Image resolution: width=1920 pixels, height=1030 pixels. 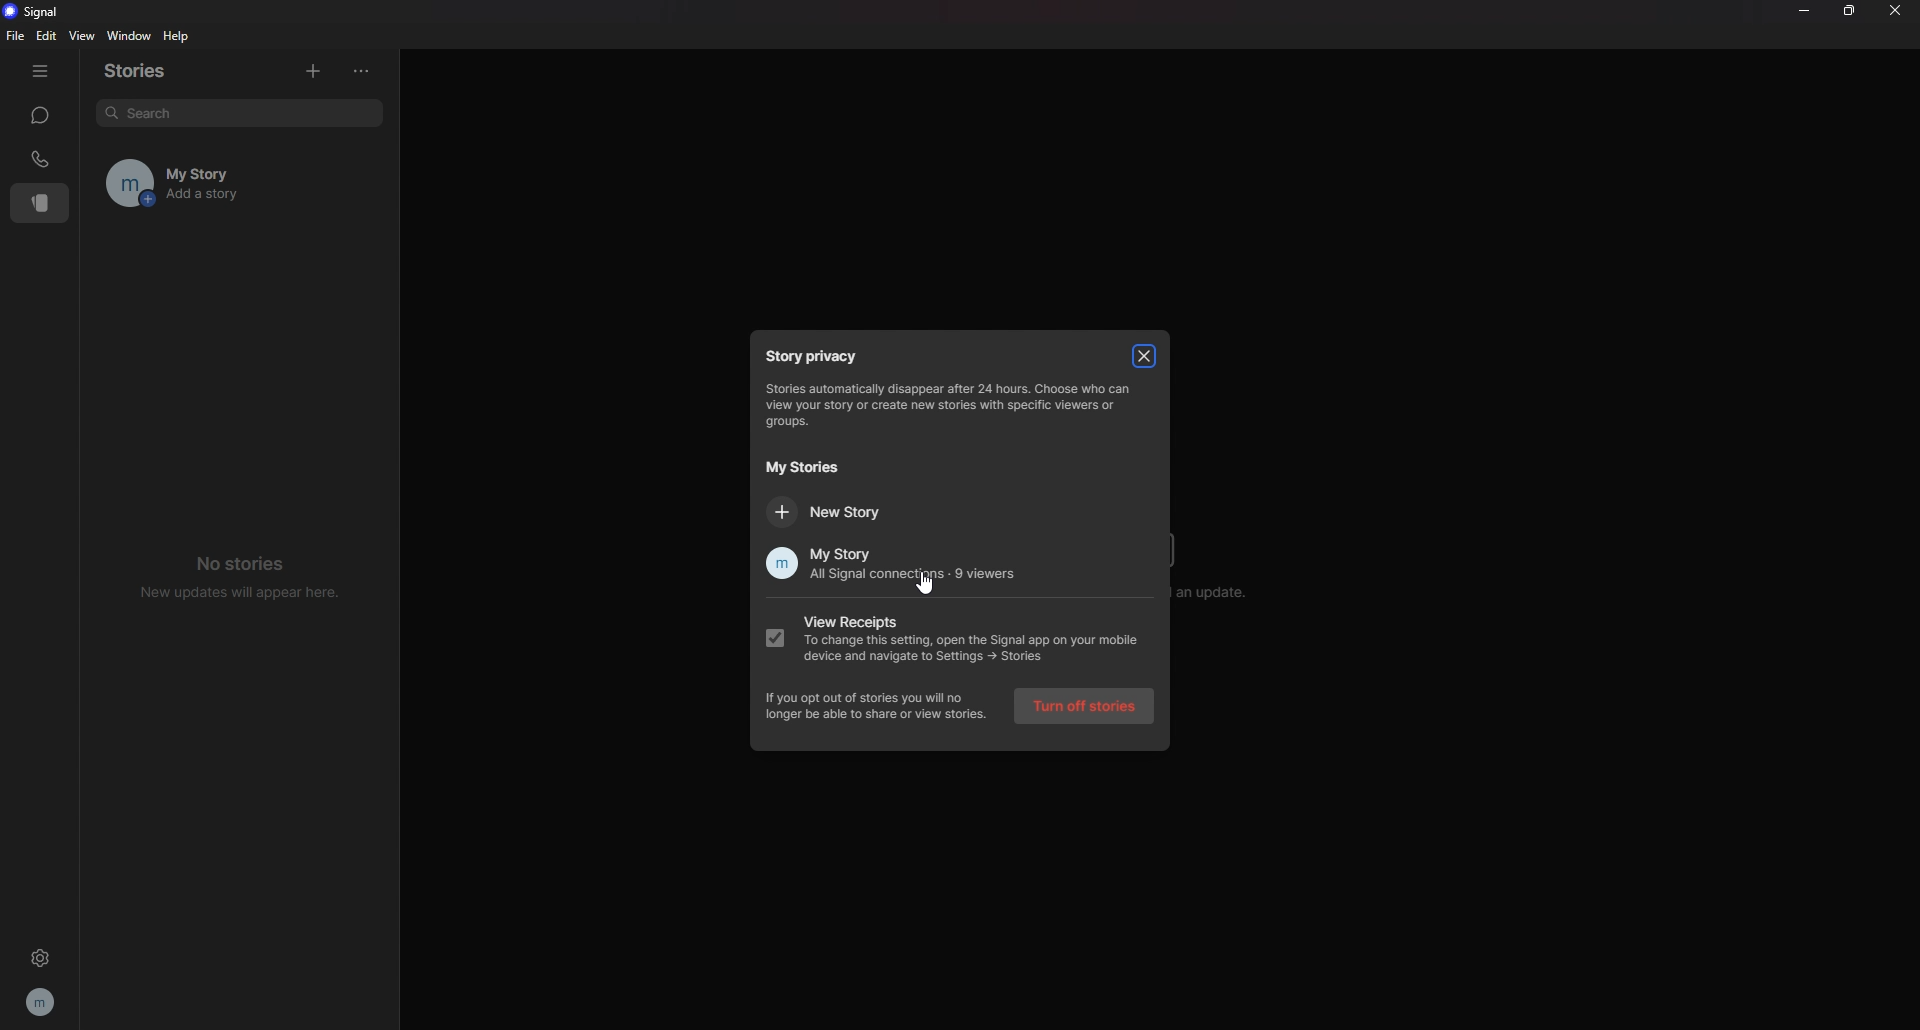 I want to click on profile, so click(x=42, y=1001).